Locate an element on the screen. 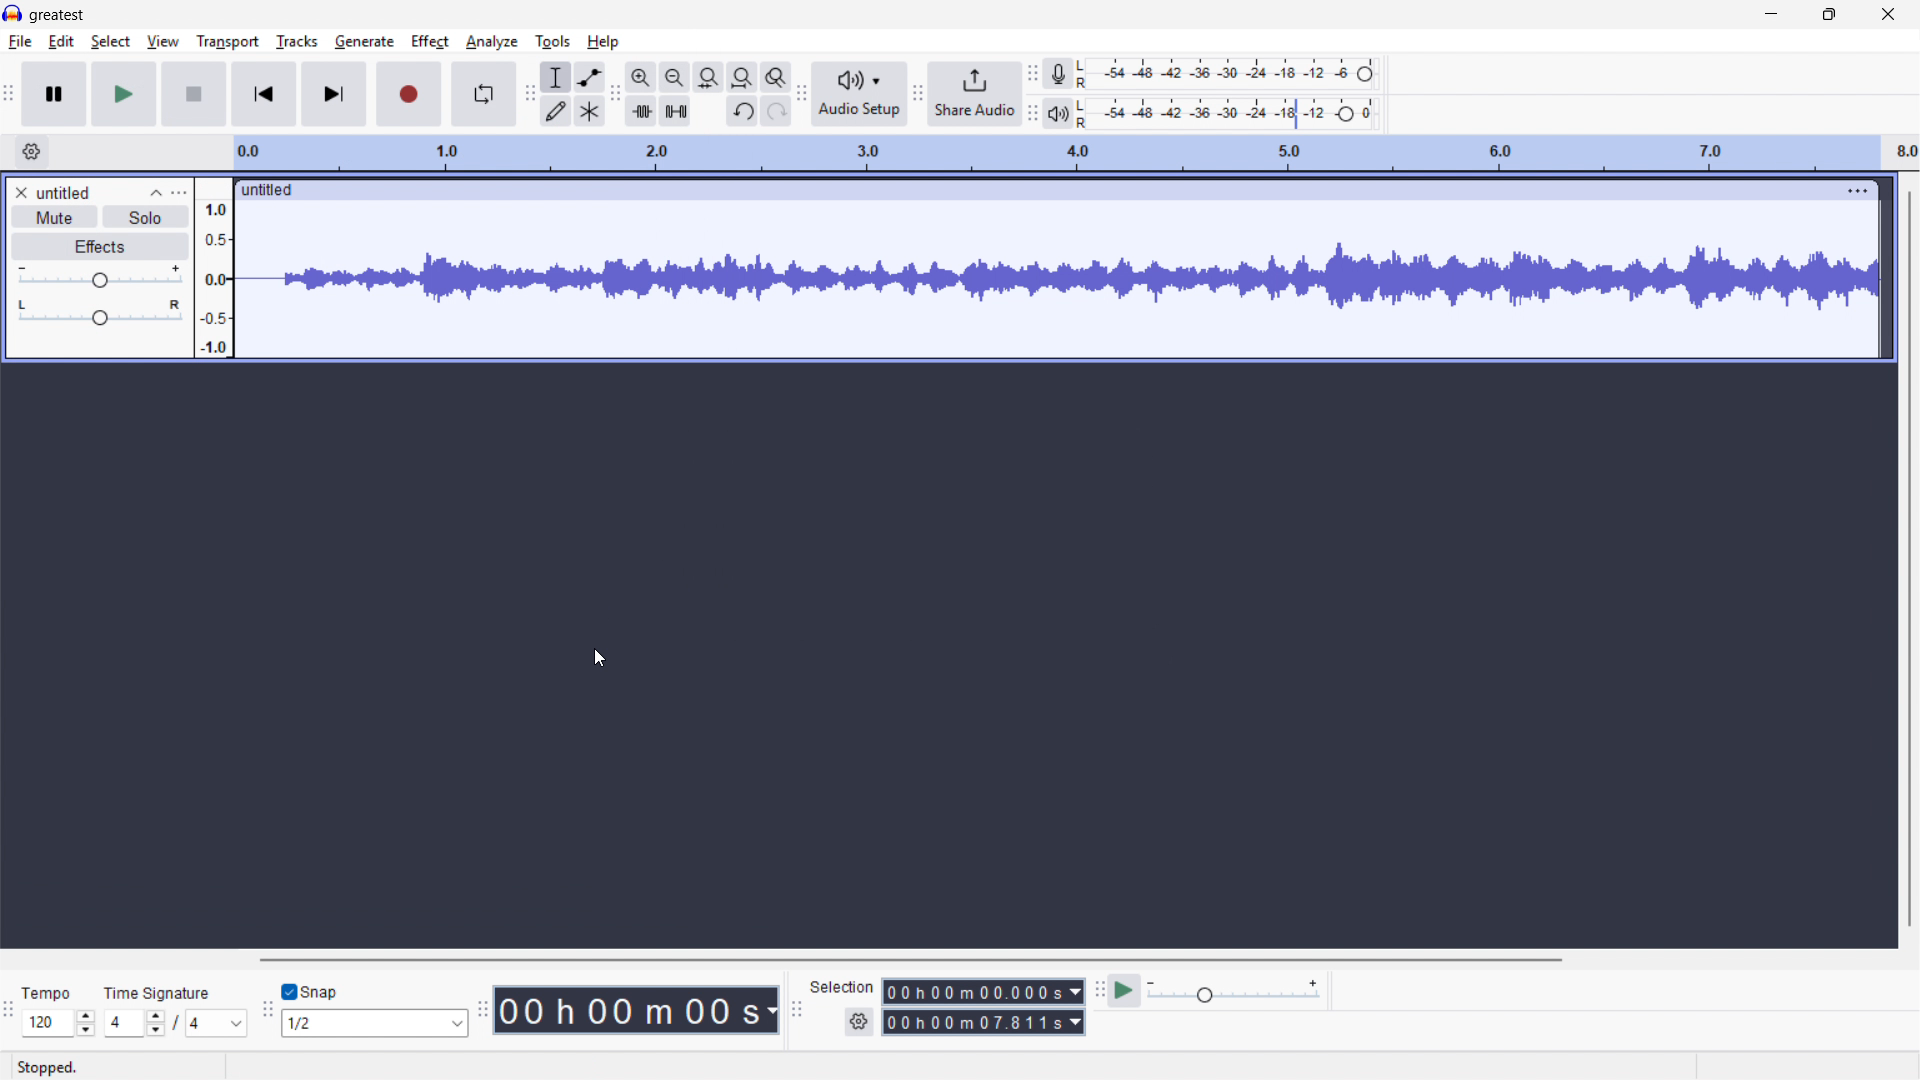 The image size is (1920, 1080). trim audio outside selection is located at coordinates (640, 112).